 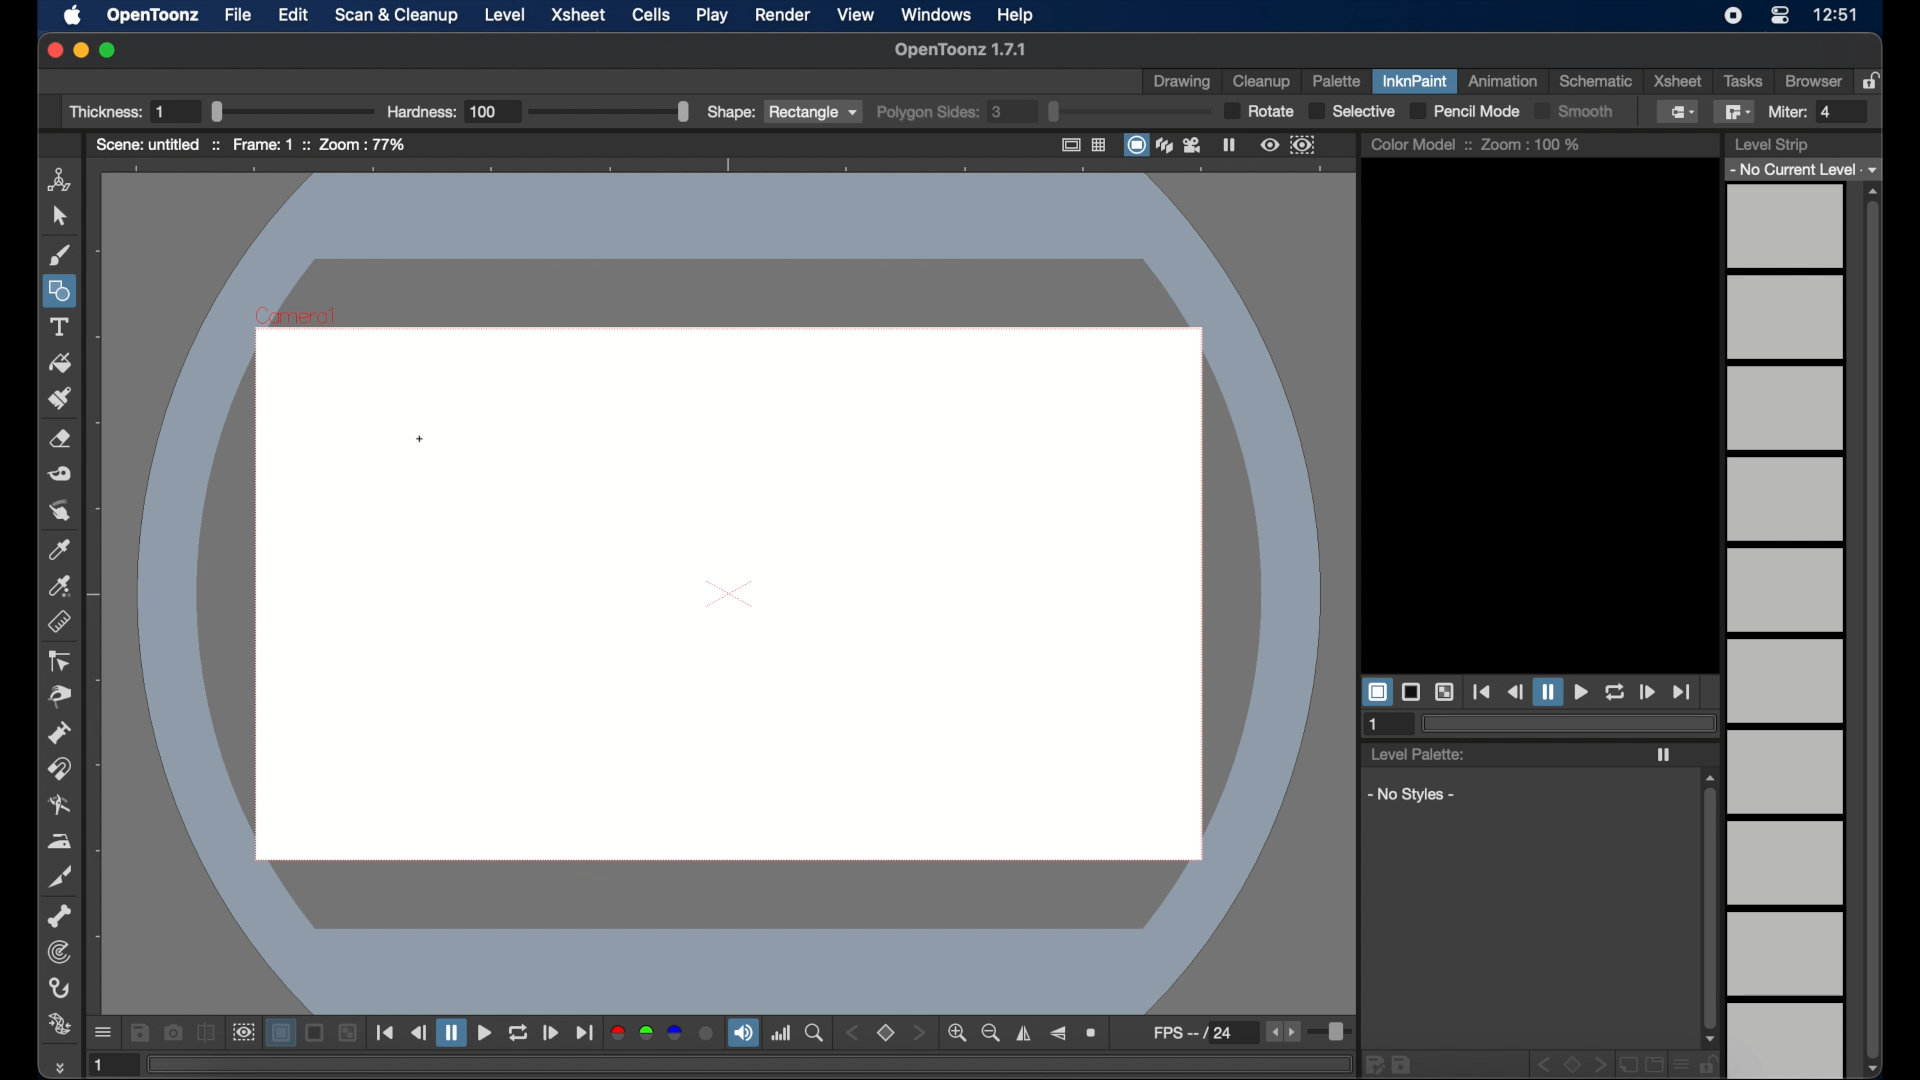 What do you see at coordinates (58, 1067) in the screenshot?
I see `more` at bounding box center [58, 1067].